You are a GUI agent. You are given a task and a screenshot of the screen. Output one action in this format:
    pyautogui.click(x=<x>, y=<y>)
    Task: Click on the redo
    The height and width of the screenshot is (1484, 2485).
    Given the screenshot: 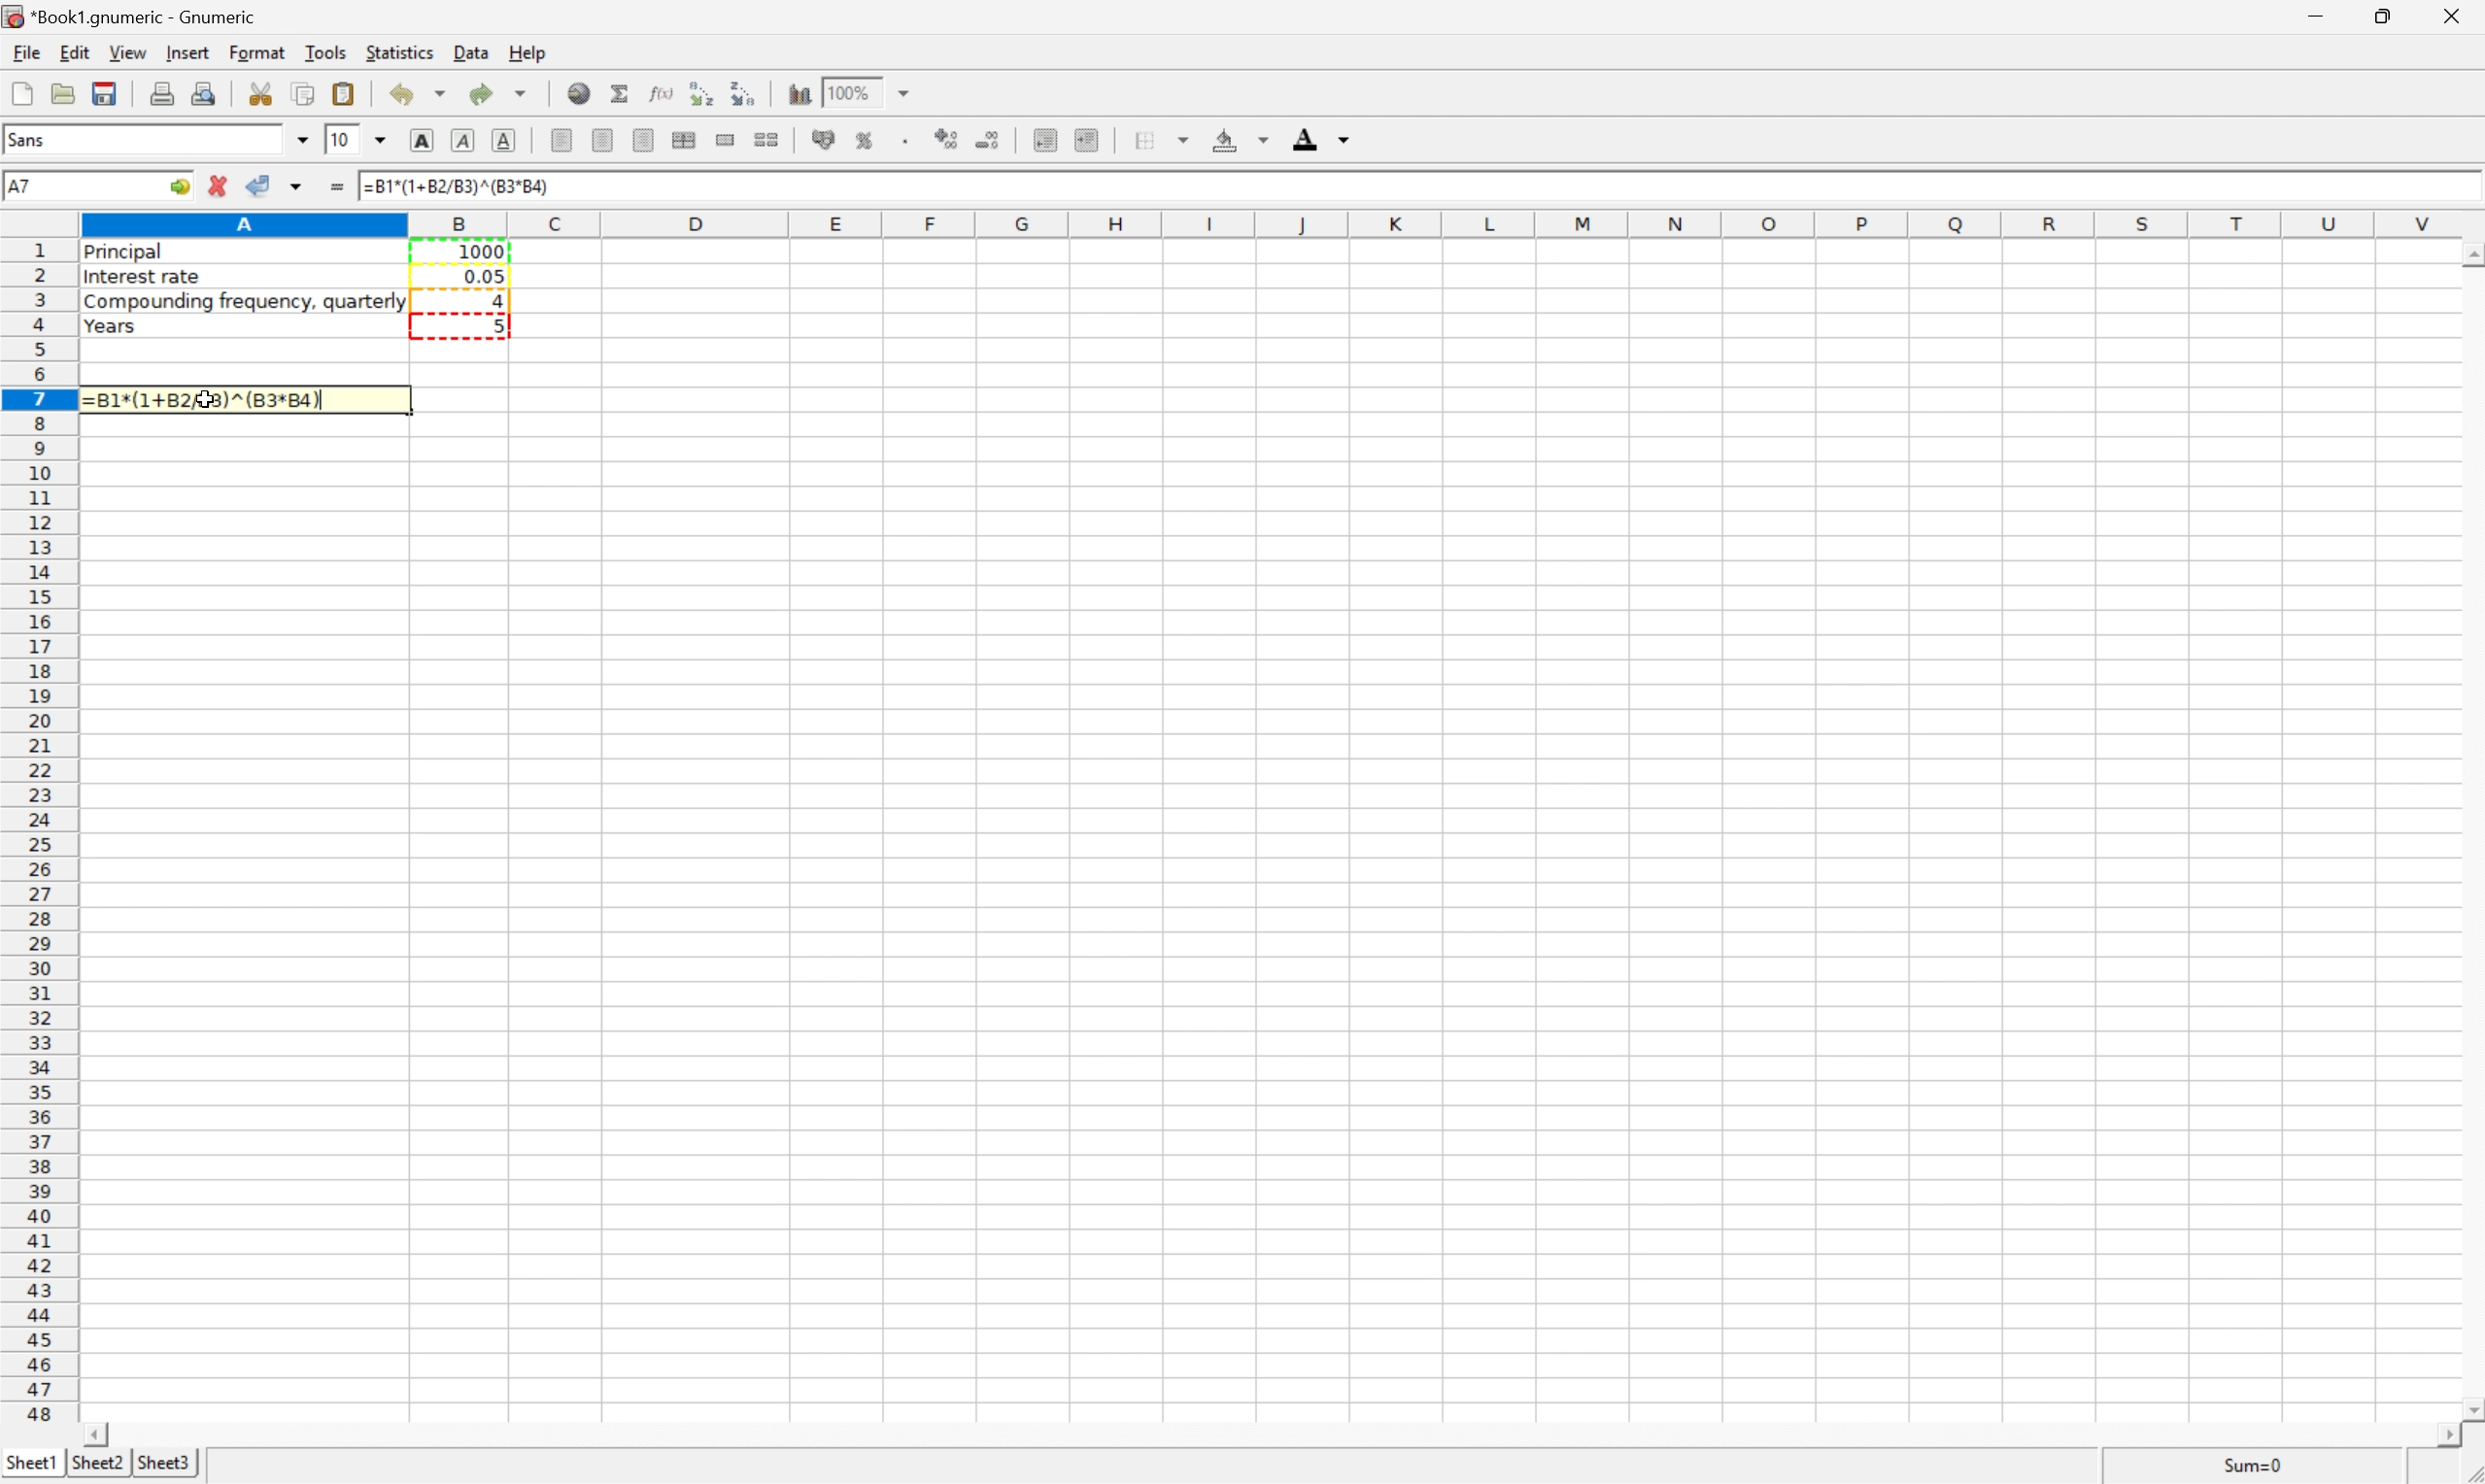 What is the action you would take?
    pyautogui.click(x=499, y=92)
    